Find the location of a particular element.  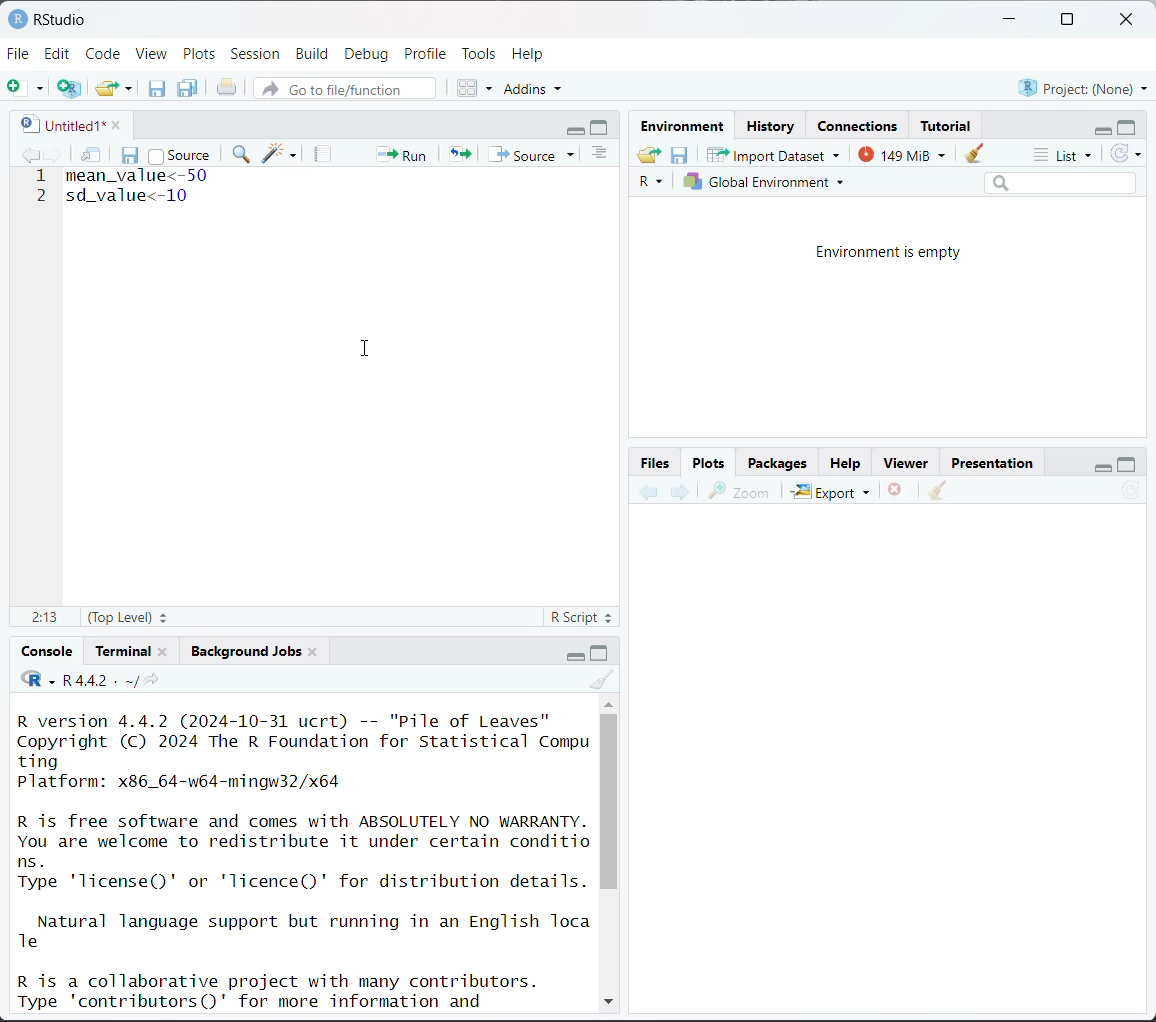

File is located at coordinates (19, 53).